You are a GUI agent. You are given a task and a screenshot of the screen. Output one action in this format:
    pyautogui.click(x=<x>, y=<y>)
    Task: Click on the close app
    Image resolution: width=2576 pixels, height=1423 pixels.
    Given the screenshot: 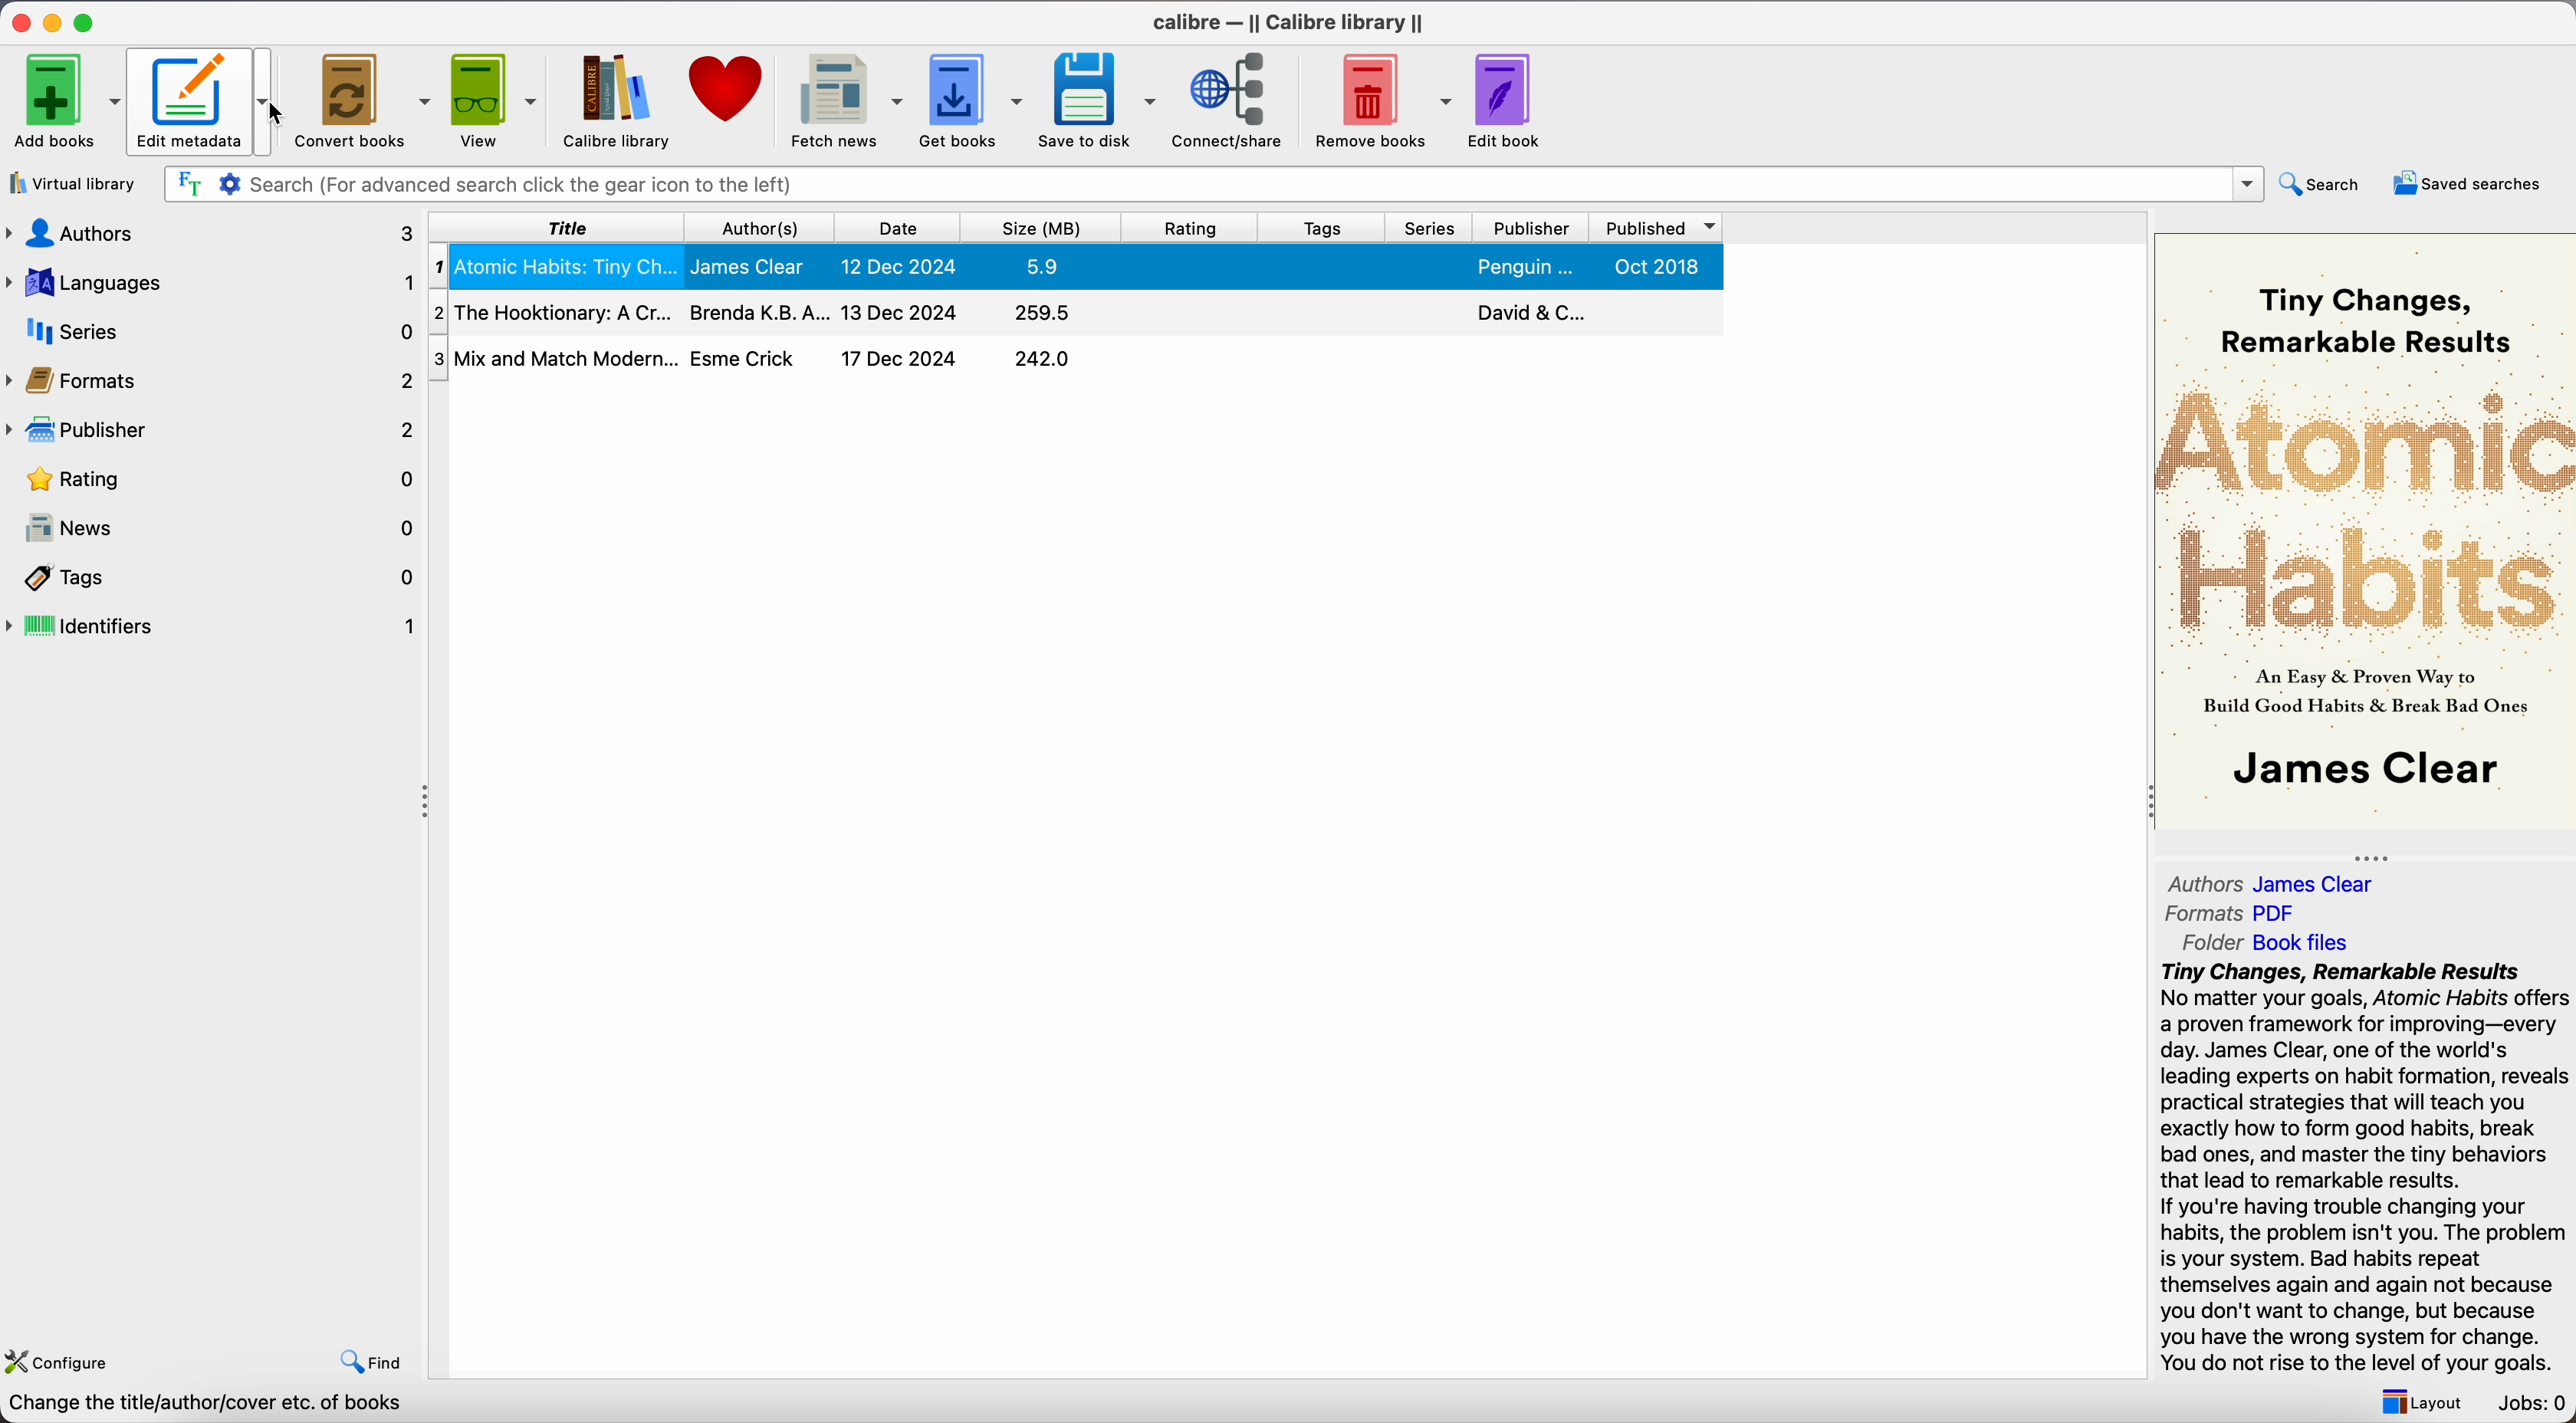 What is the action you would take?
    pyautogui.click(x=21, y=23)
    